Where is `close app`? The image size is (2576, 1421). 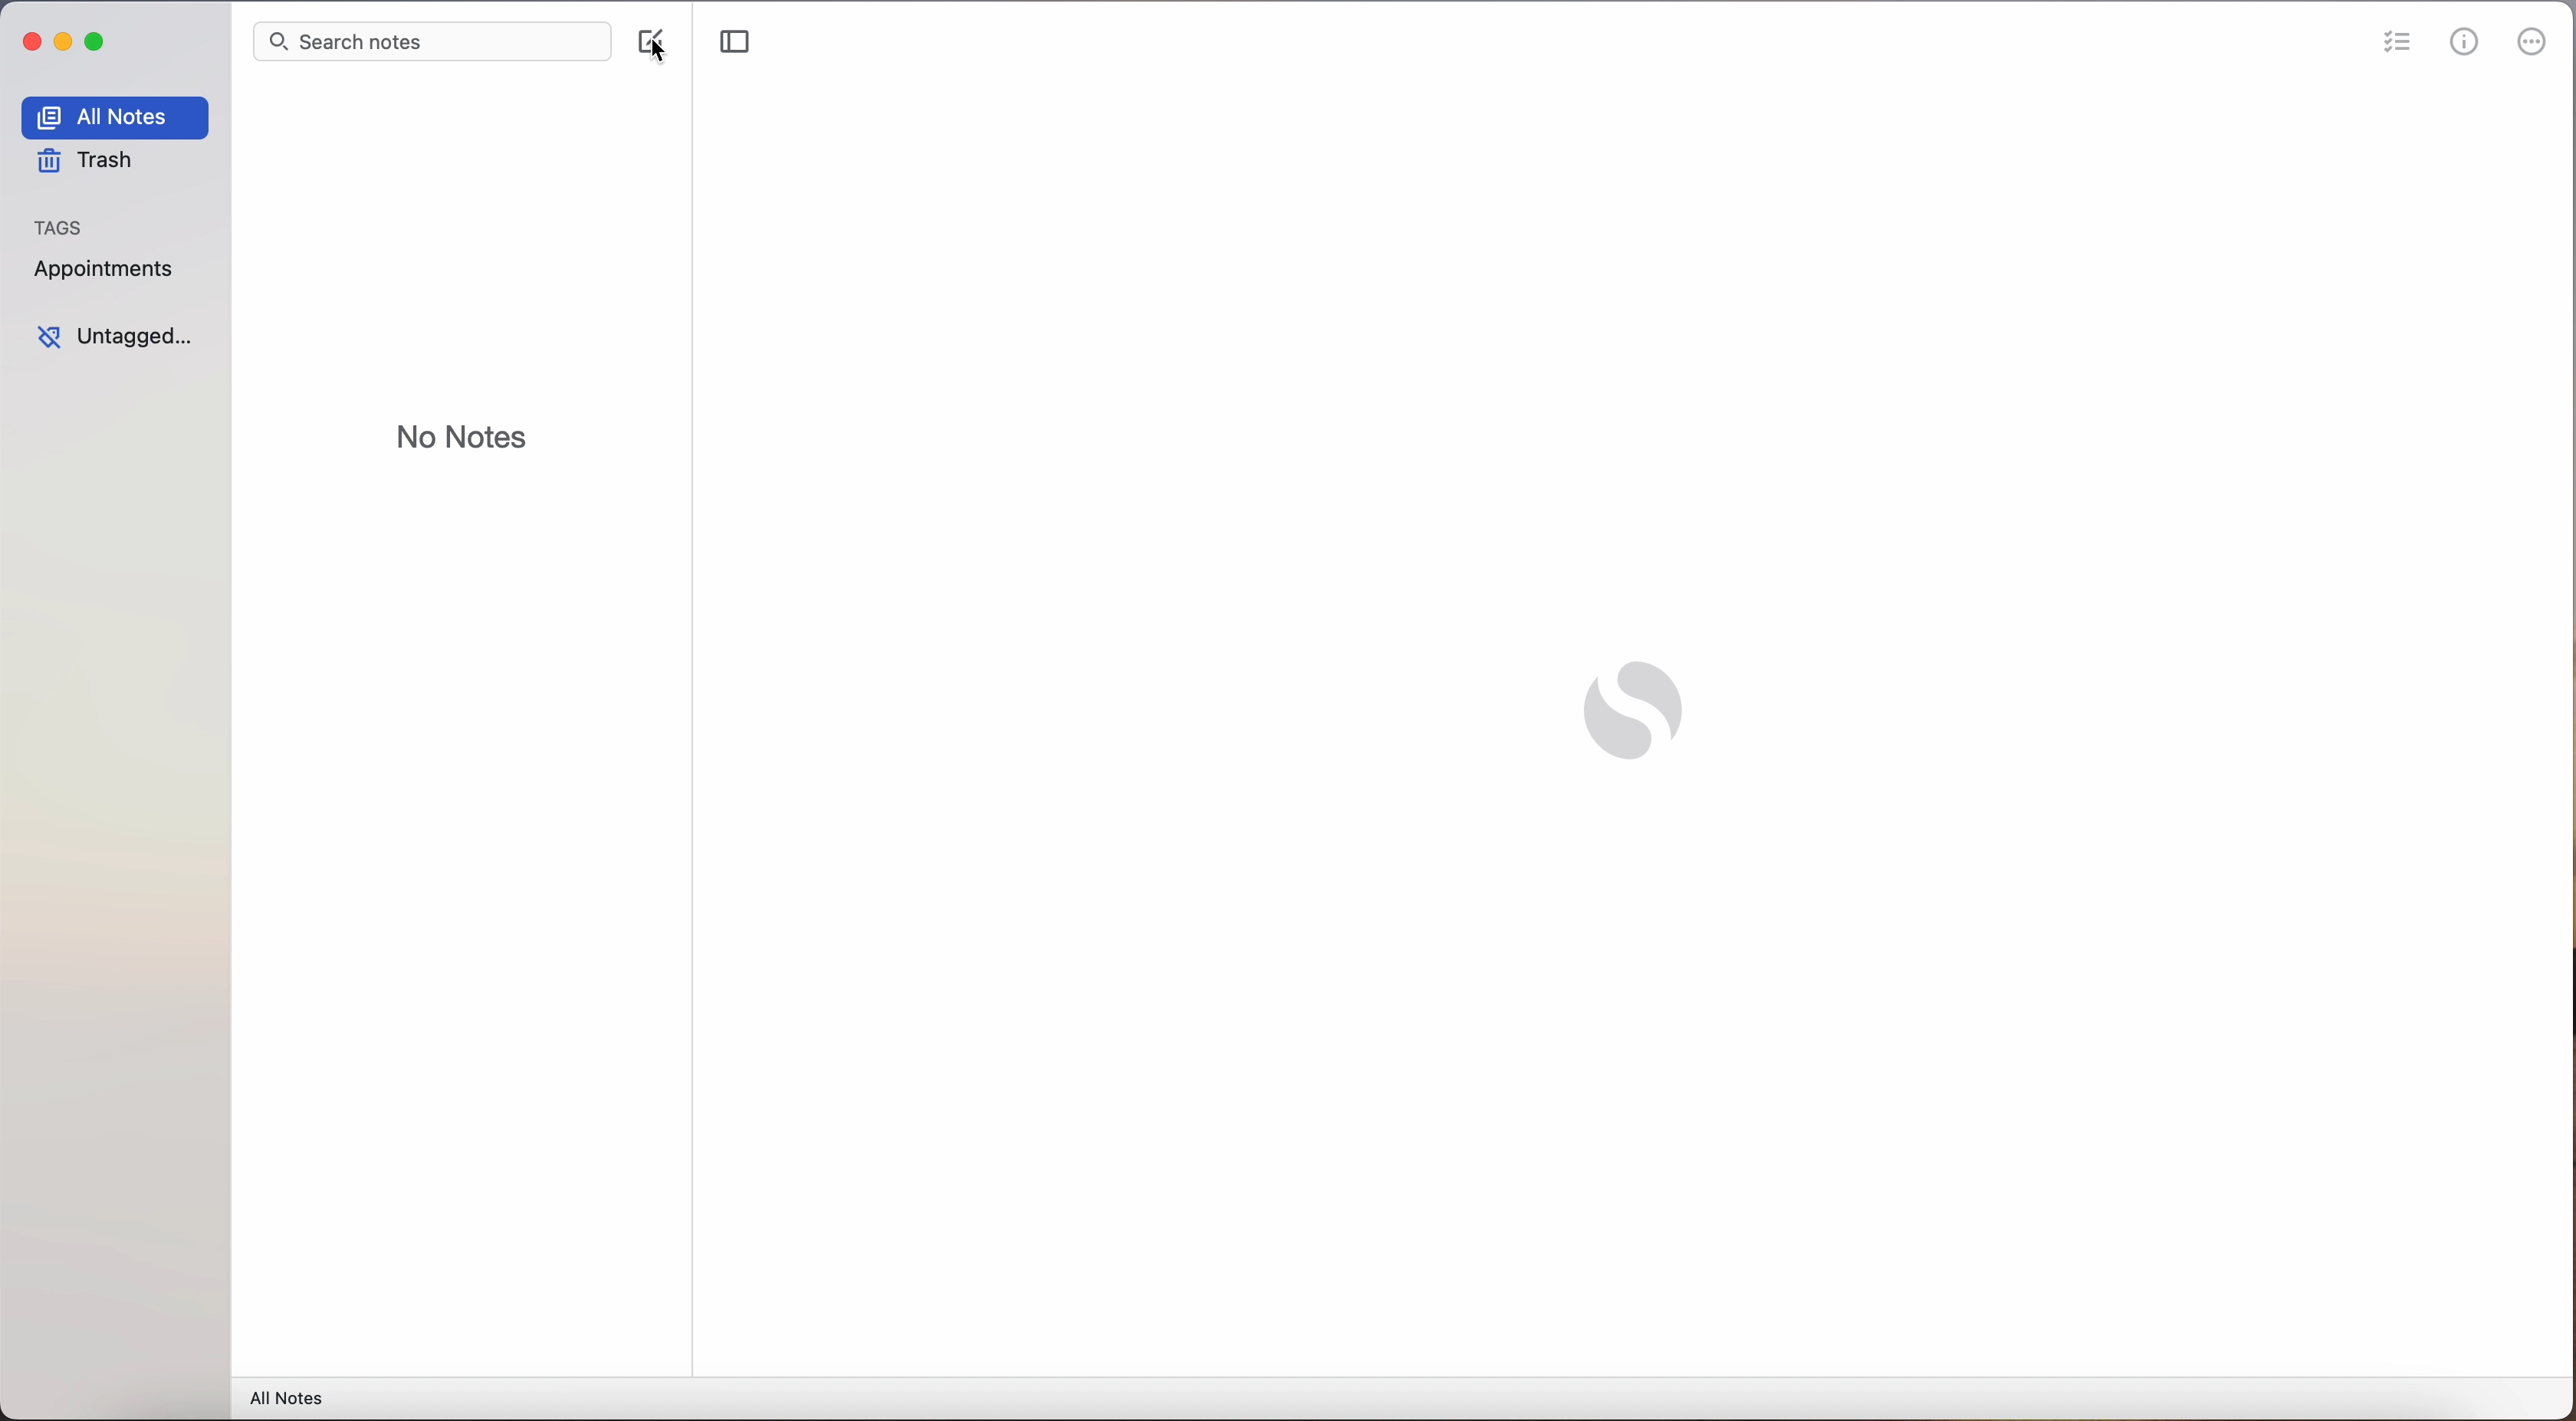
close app is located at coordinates (30, 46).